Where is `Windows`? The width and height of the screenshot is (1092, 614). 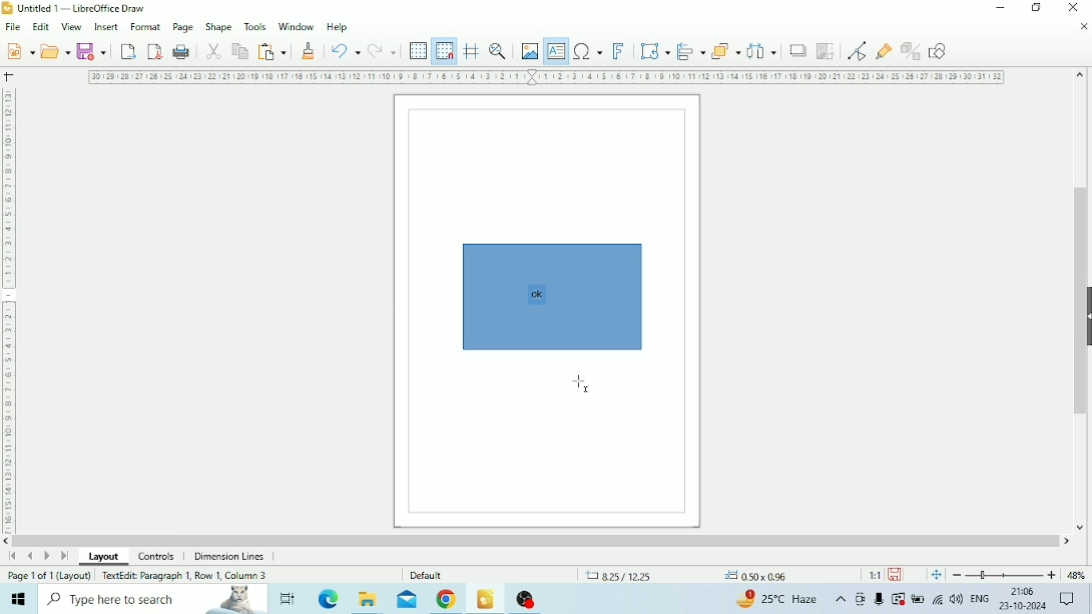 Windows is located at coordinates (20, 599).